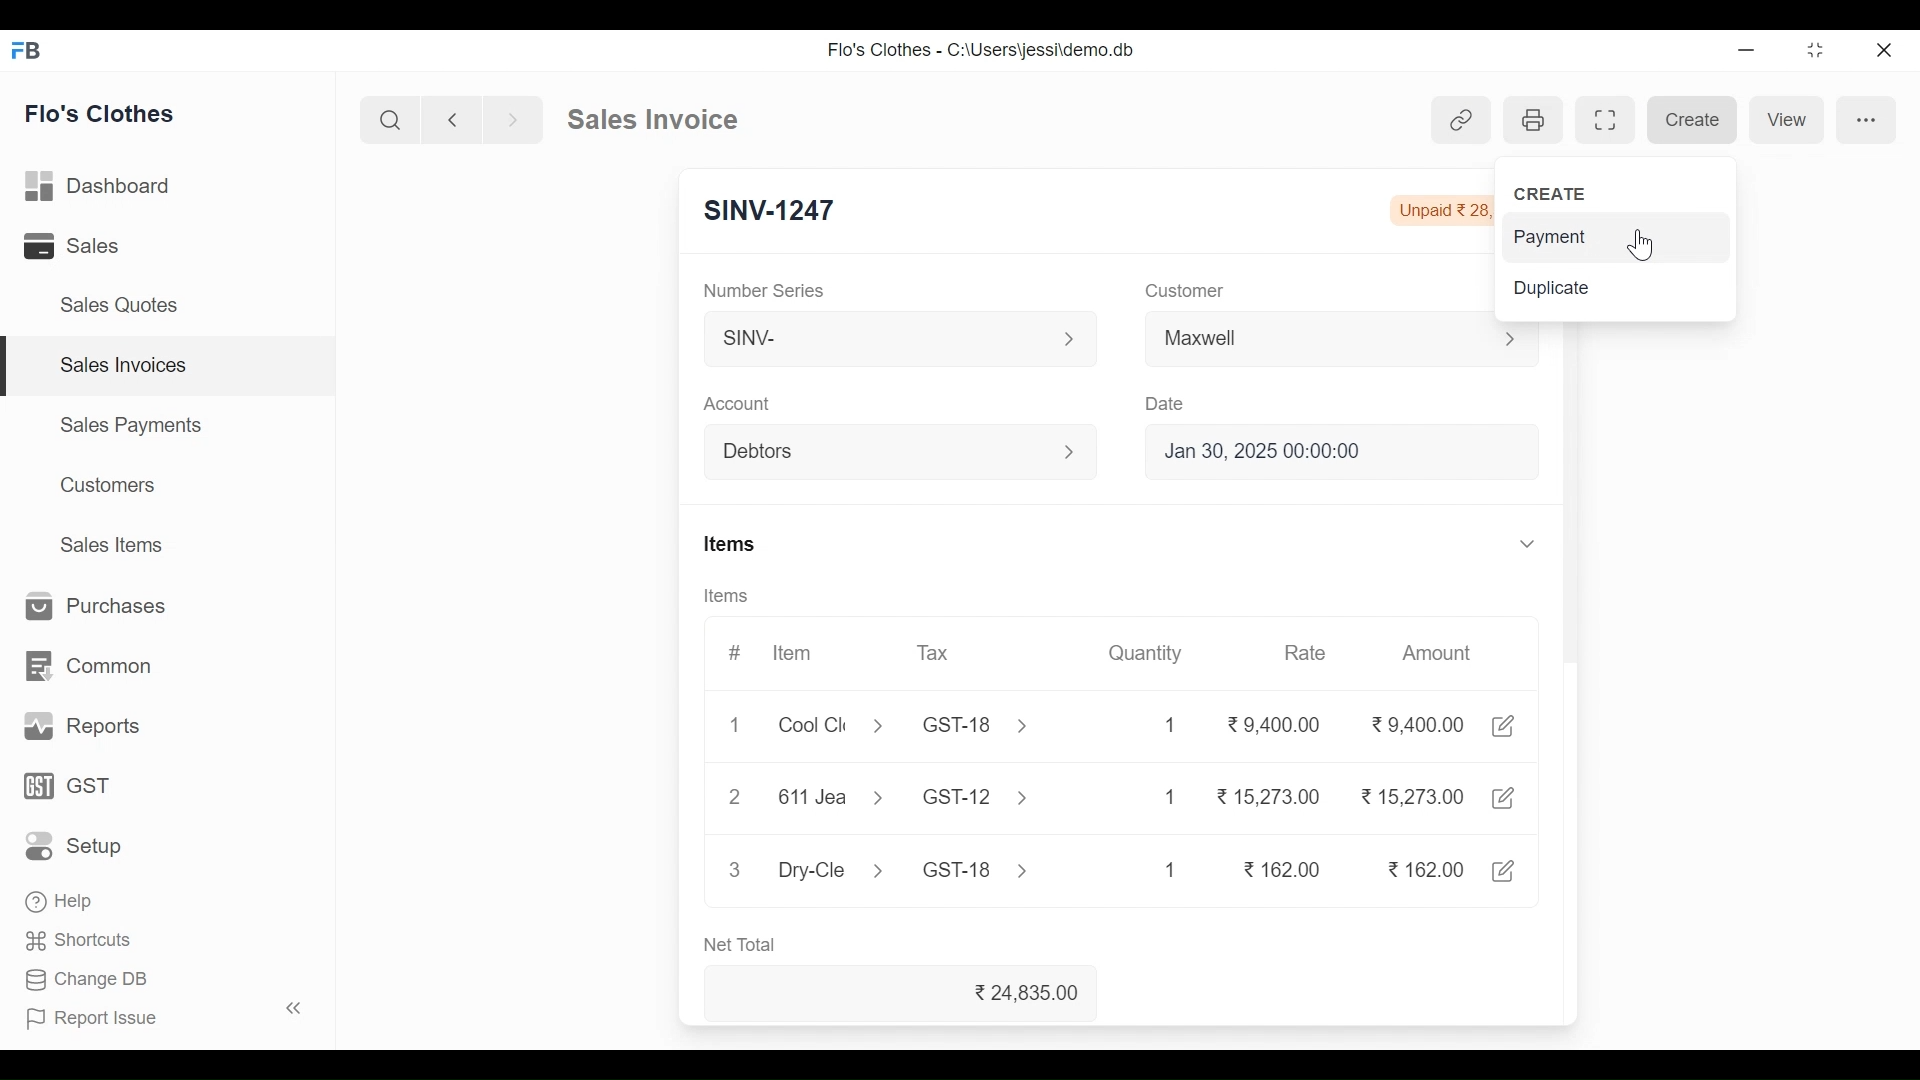 Image resolution: width=1920 pixels, height=1080 pixels. What do you see at coordinates (1412, 795) in the screenshot?
I see `15,273.00` at bounding box center [1412, 795].